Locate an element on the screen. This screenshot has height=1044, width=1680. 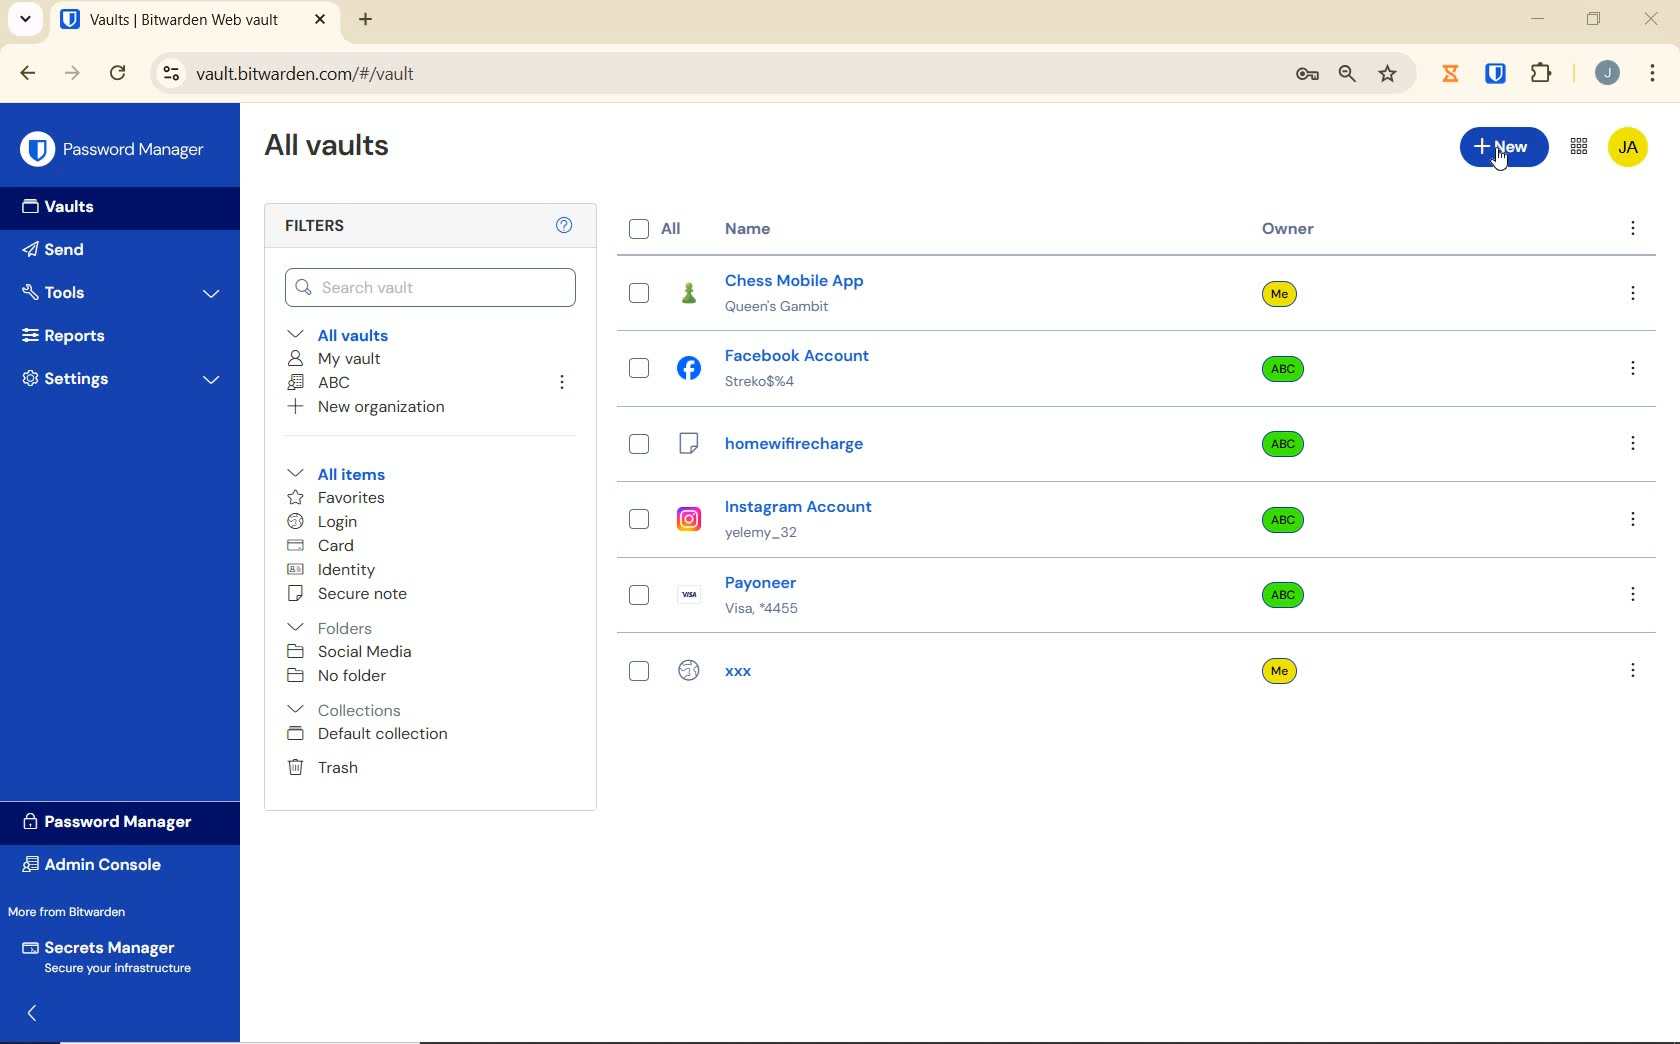
more options is located at coordinates (1632, 522).